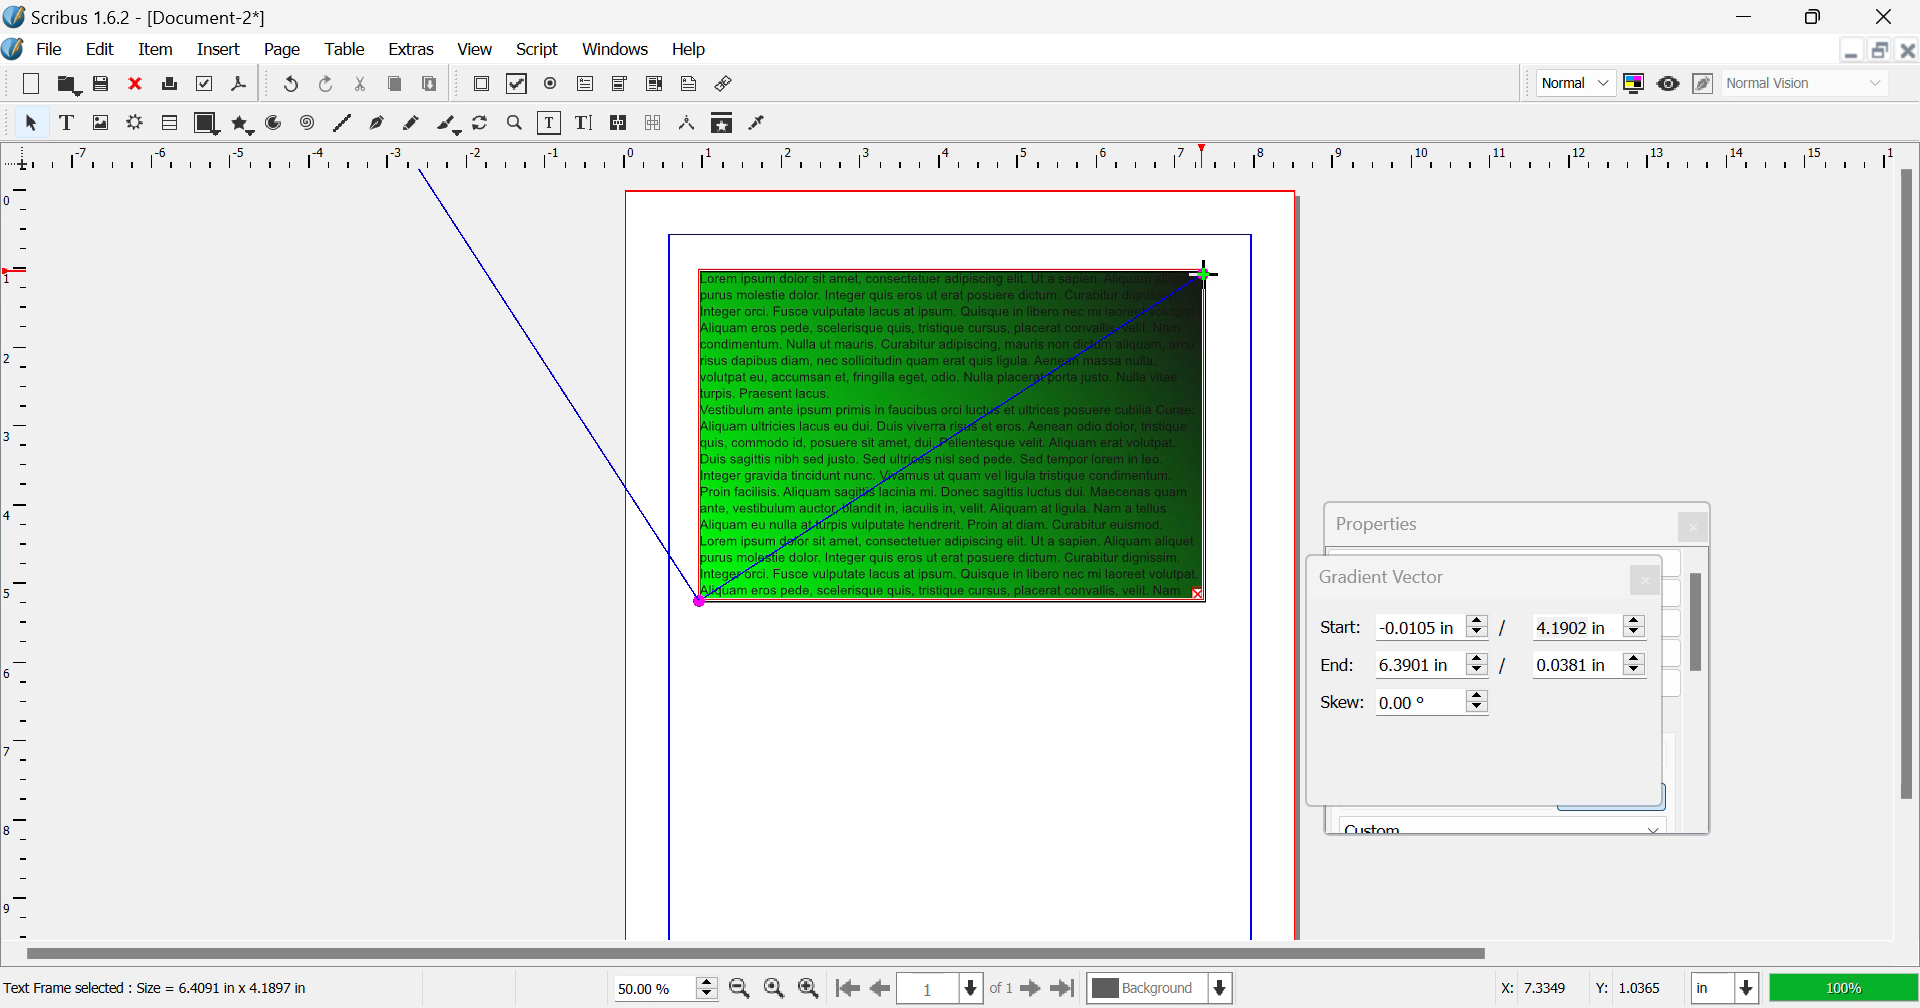 The height and width of the screenshot is (1008, 1920). Describe the element at coordinates (619, 85) in the screenshot. I see `Pdf Combo Box` at that location.